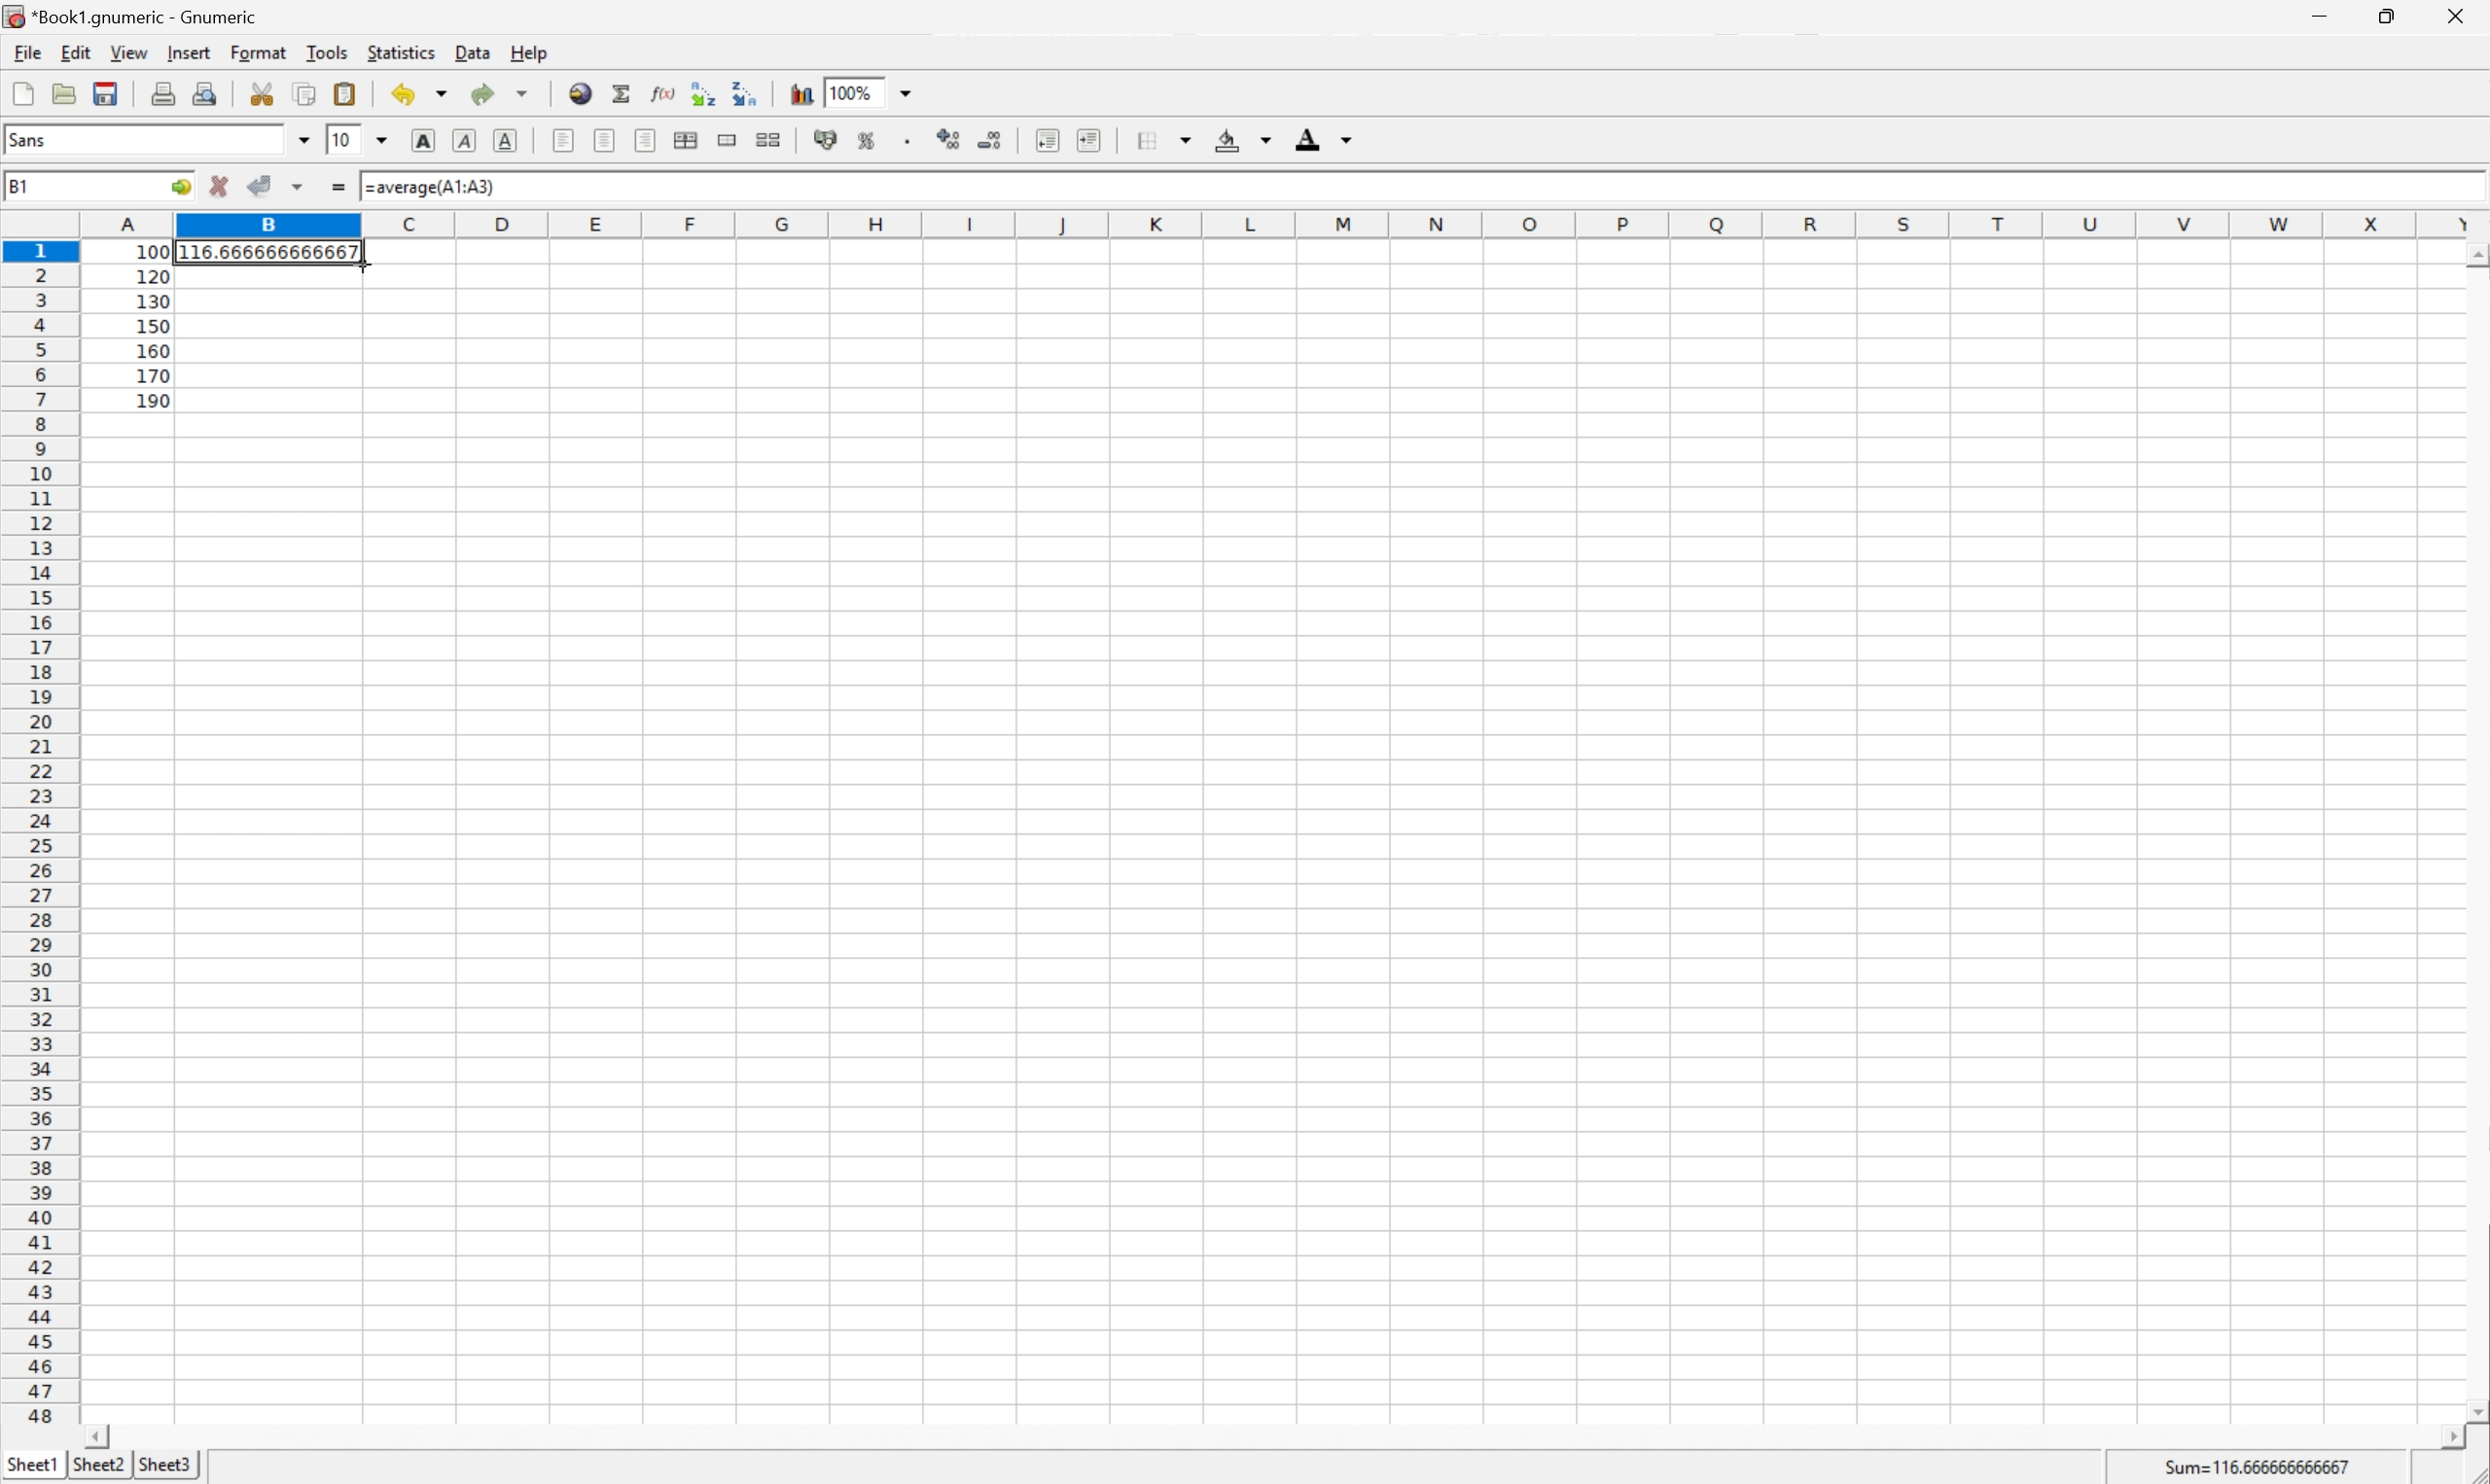 The height and width of the screenshot is (1484, 2490). Describe the element at coordinates (425, 144) in the screenshot. I see `Bold` at that location.